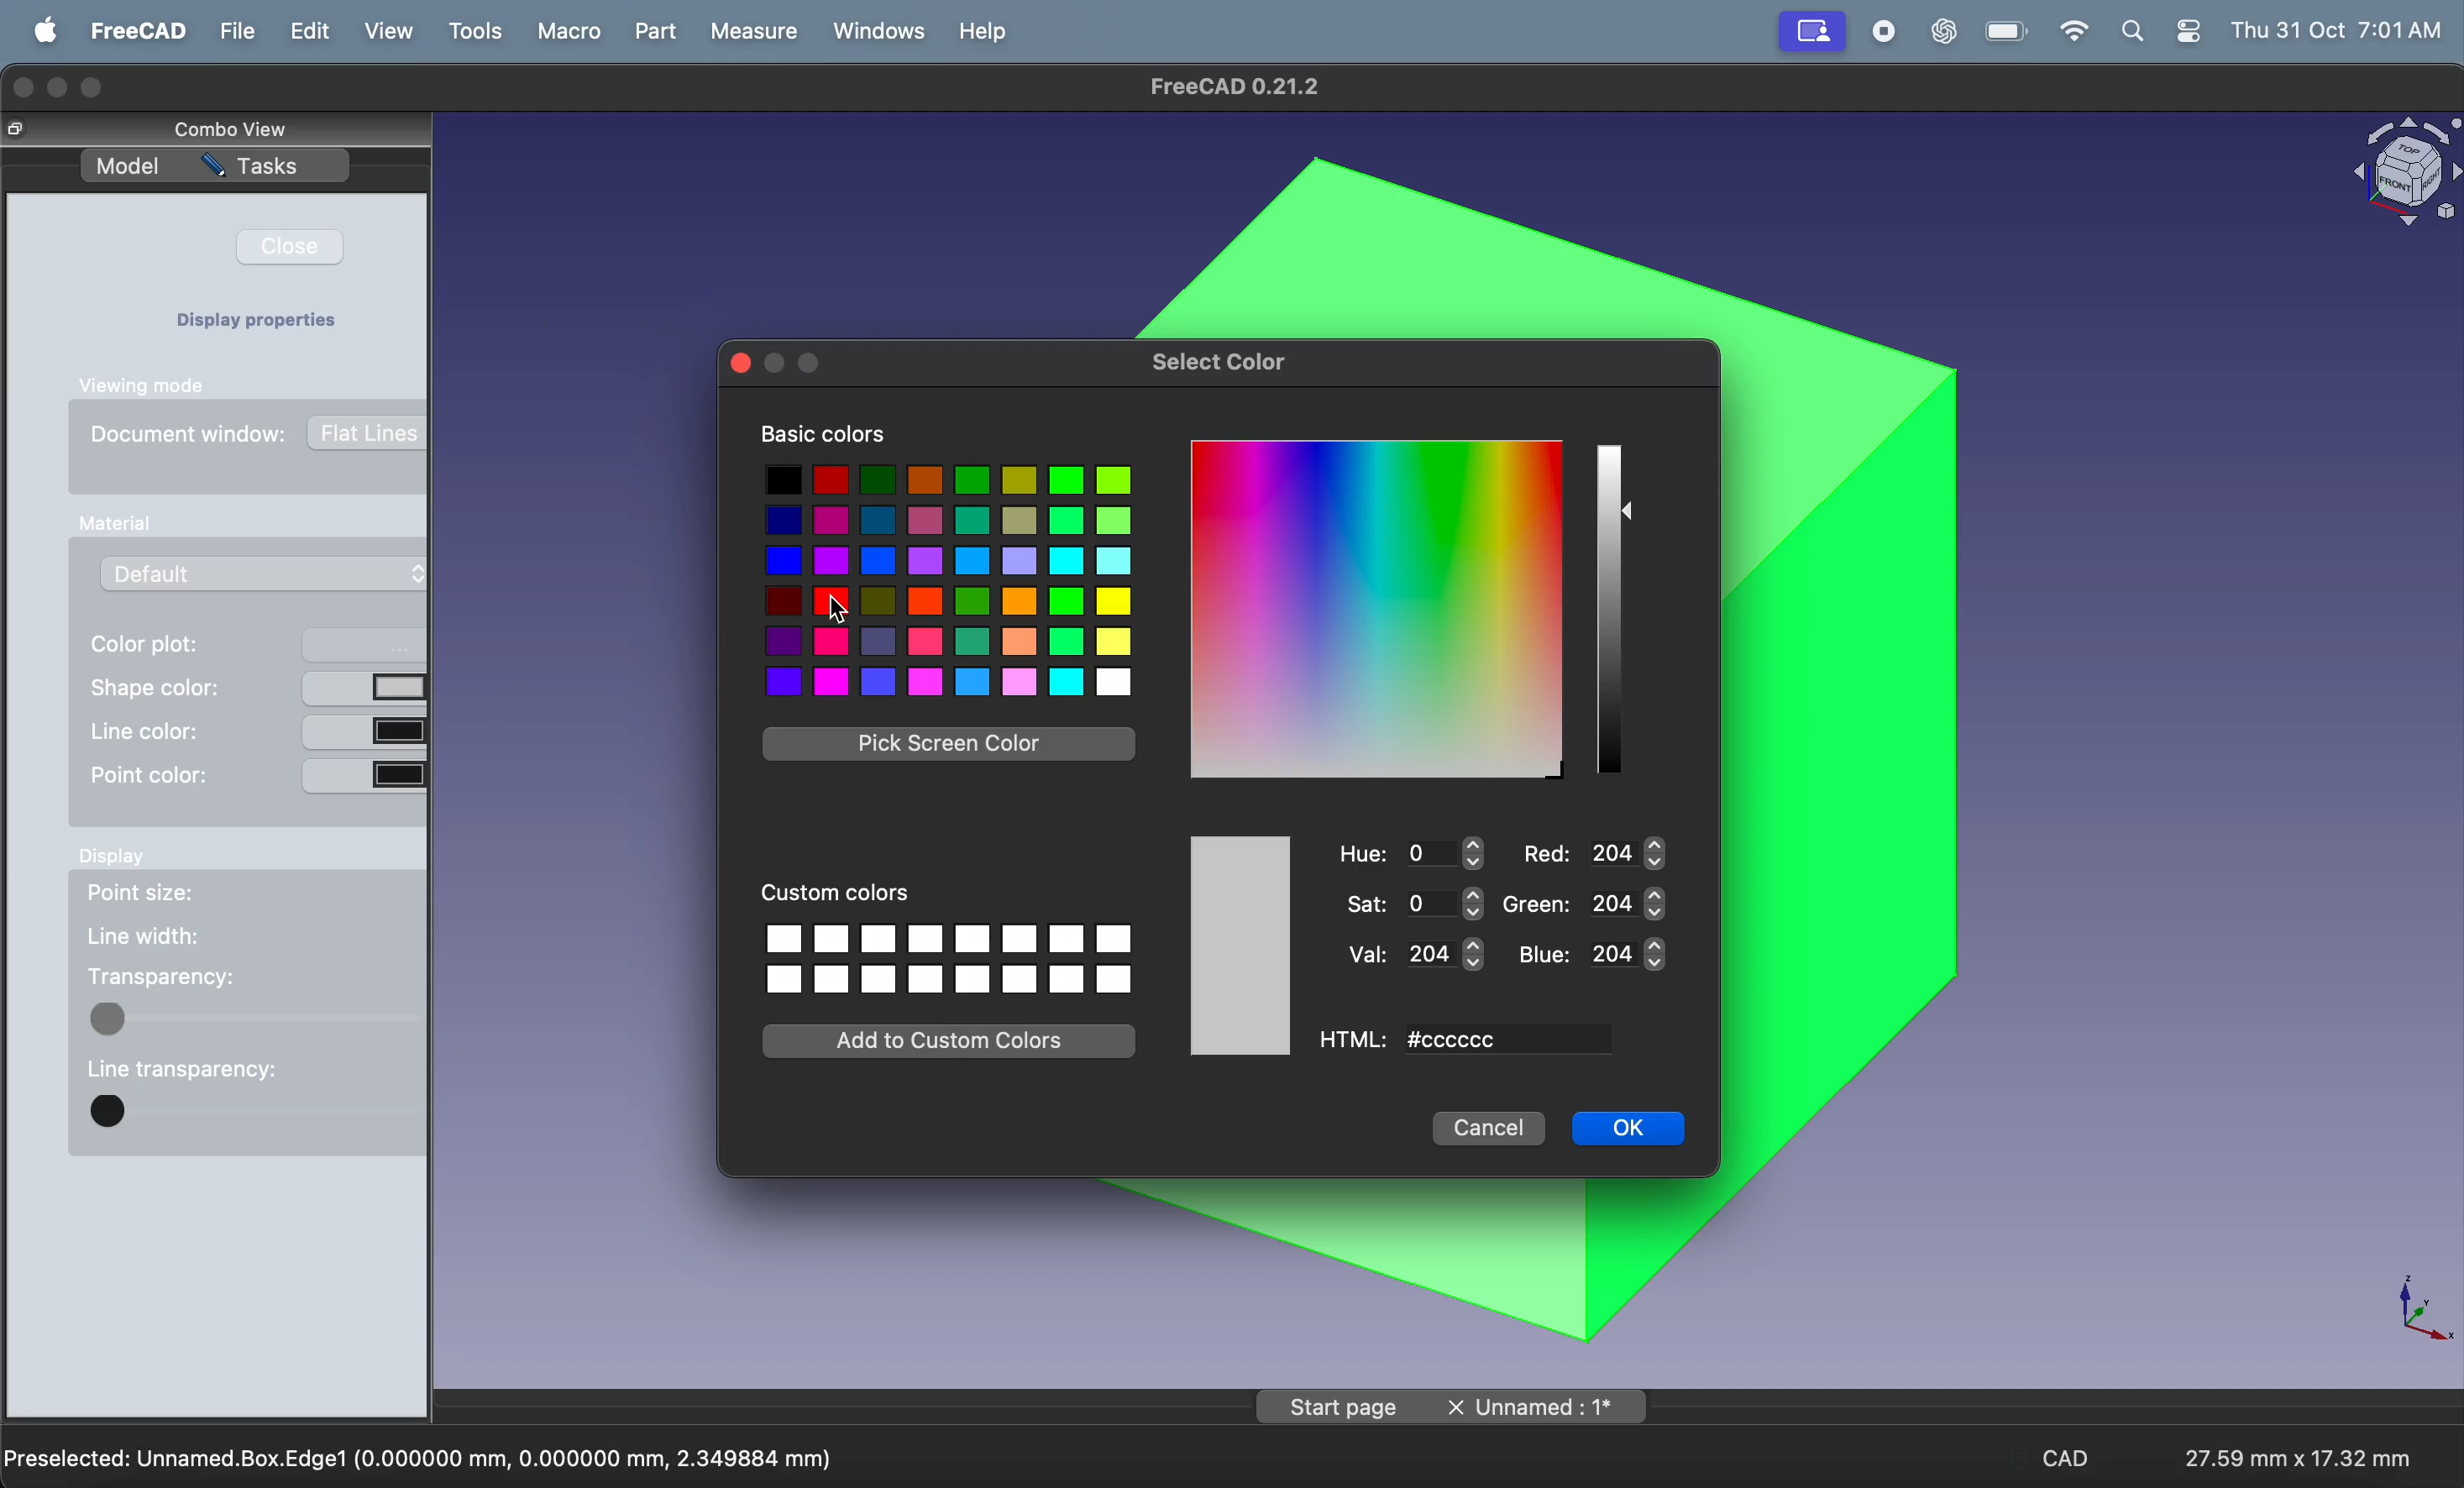 Image resolution: width=2464 pixels, height=1488 pixels. Describe the element at coordinates (255, 1017) in the screenshot. I see `toogle` at that location.